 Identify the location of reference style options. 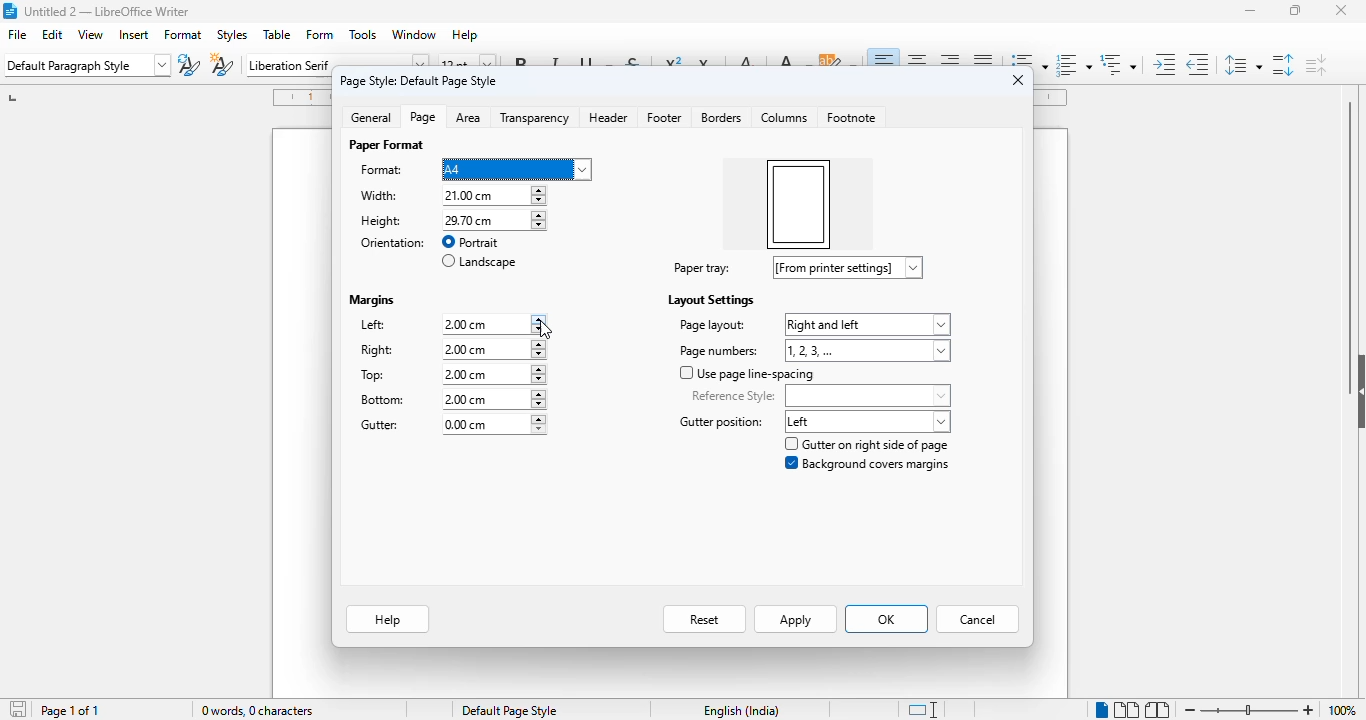
(871, 396).